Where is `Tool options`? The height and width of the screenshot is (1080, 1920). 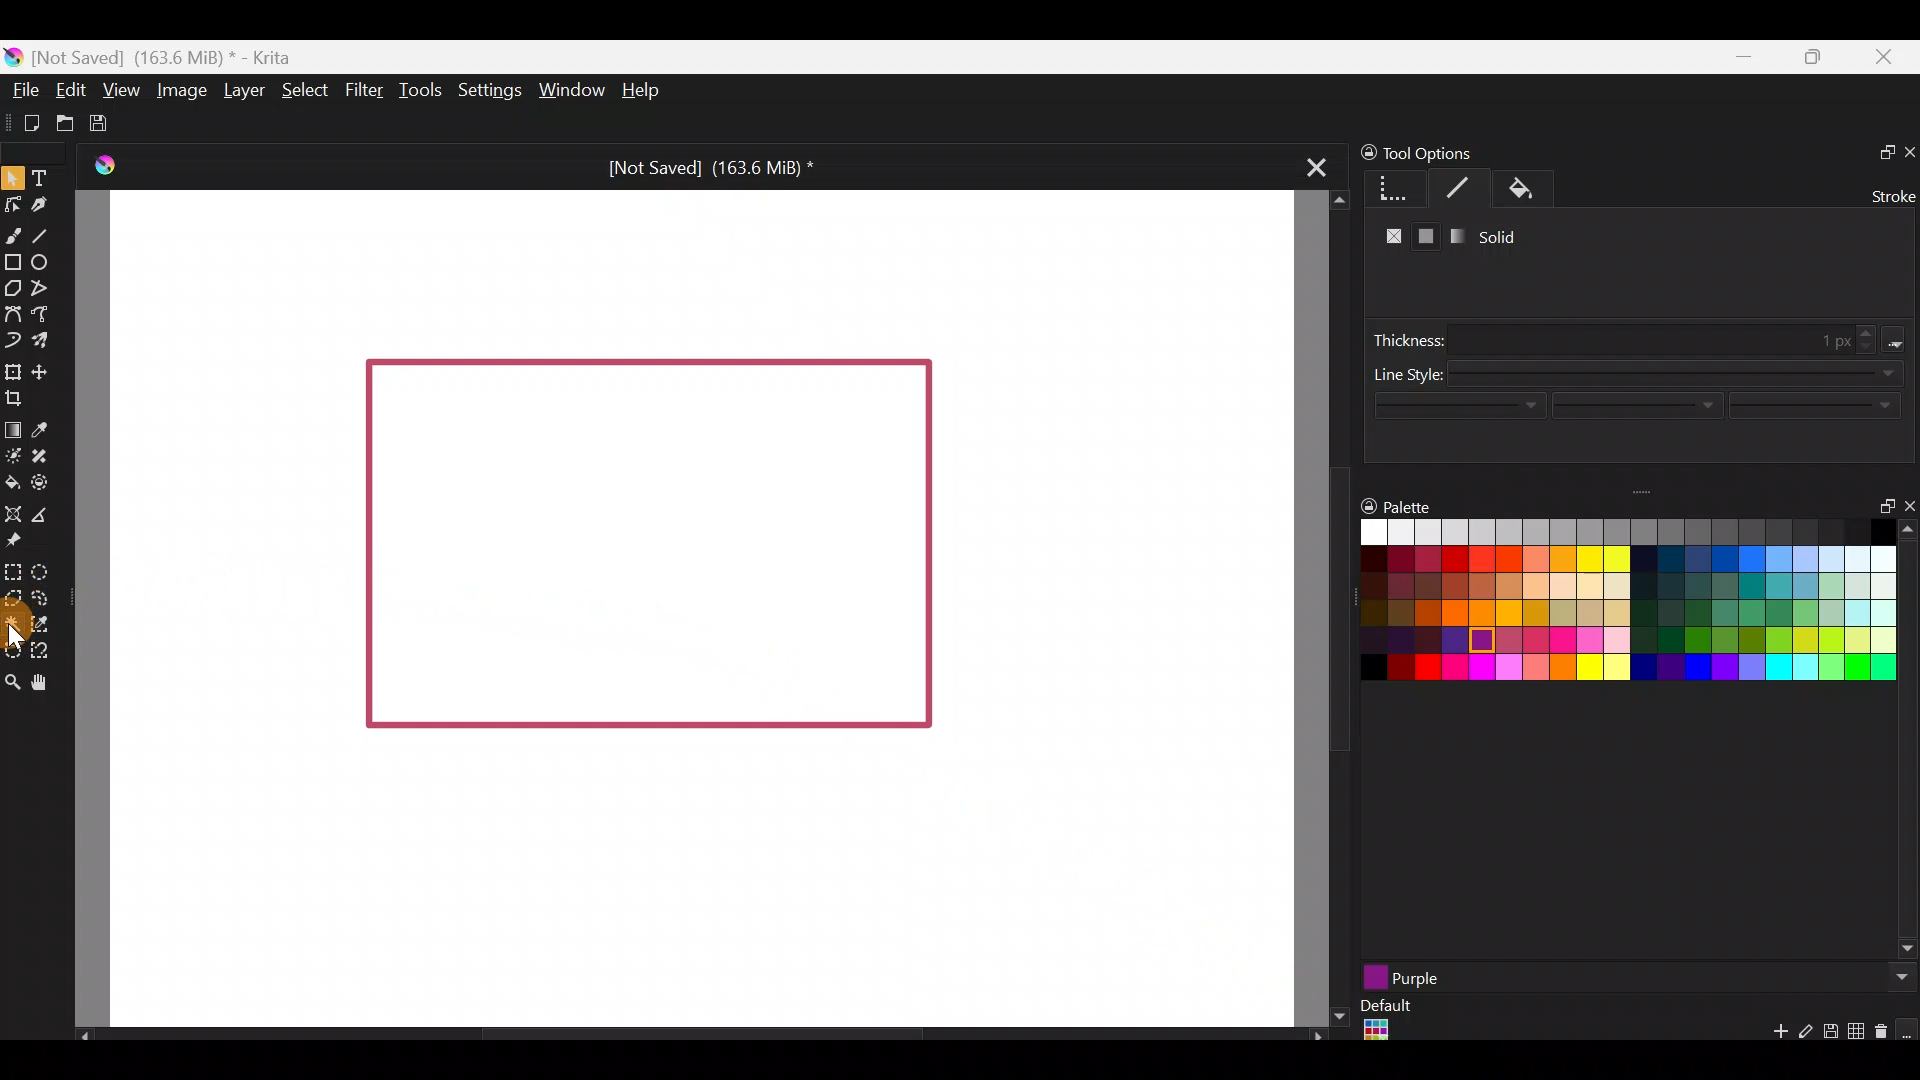 Tool options is located at coordinates (1471, 153).